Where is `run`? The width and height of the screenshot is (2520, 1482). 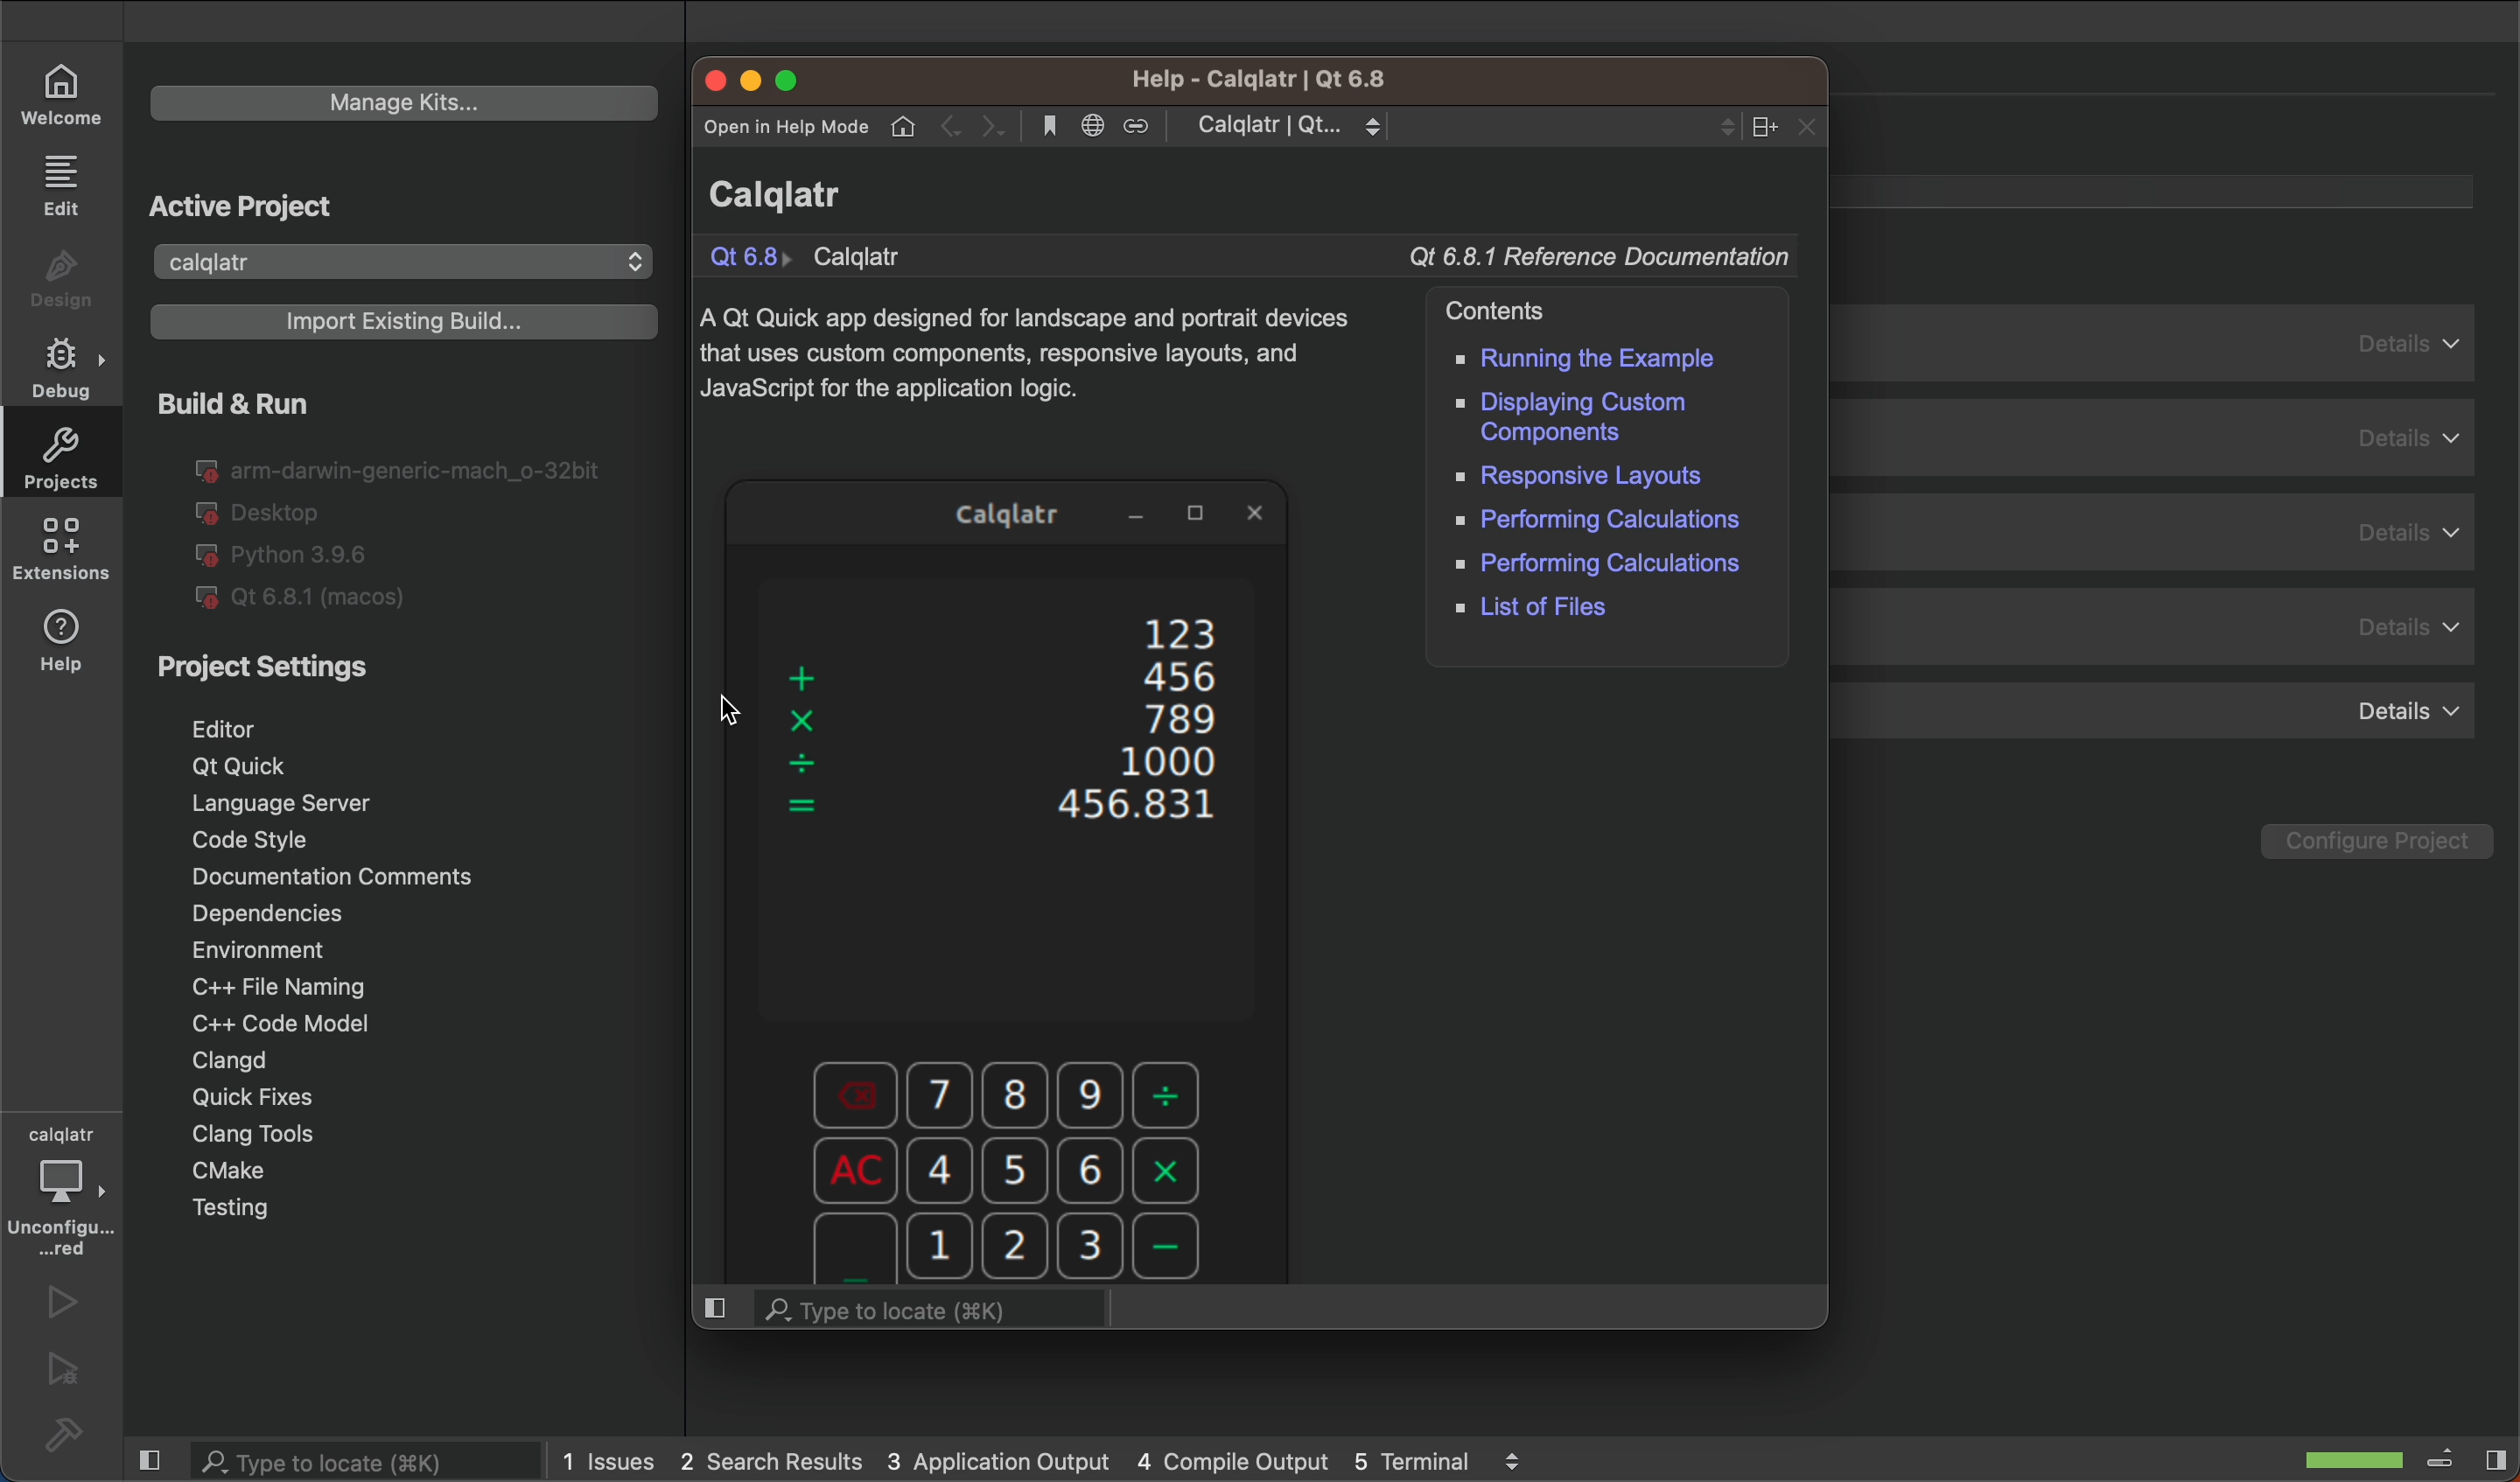
run is located at coordinates (71, 1304).